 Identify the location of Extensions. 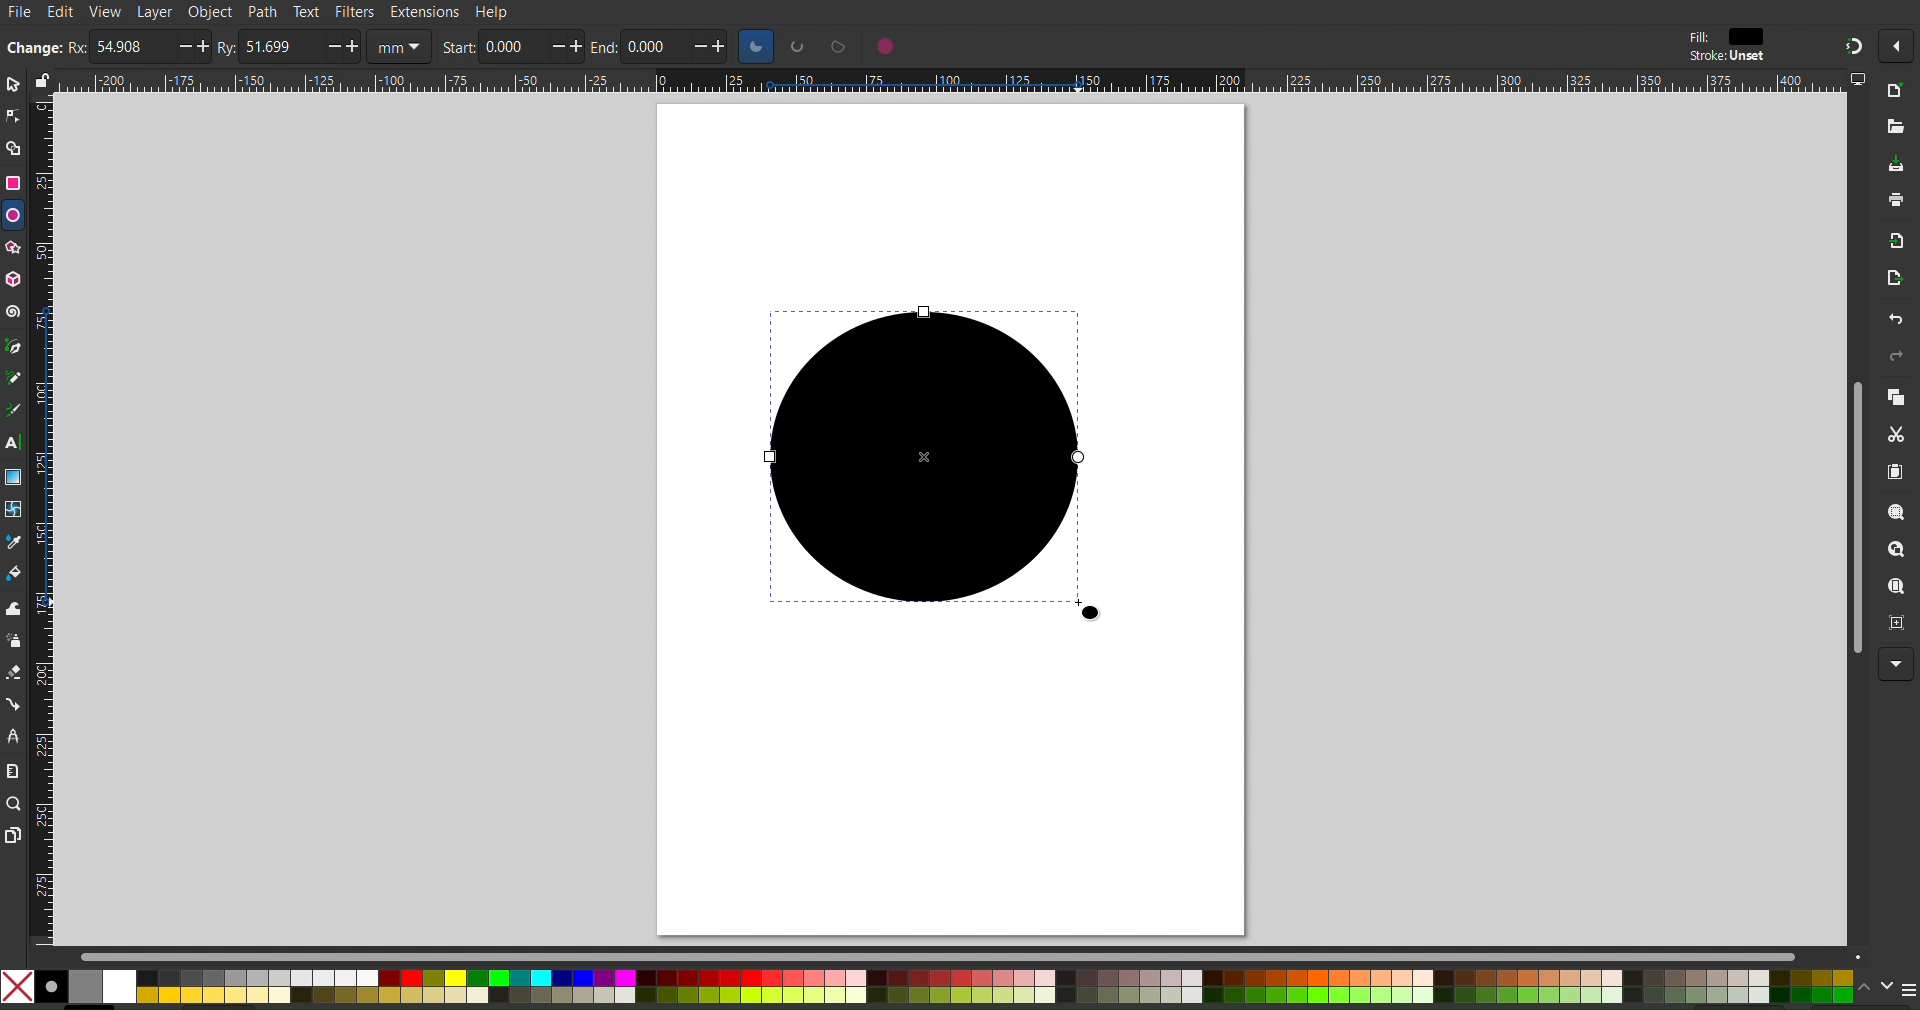
(423, 12).